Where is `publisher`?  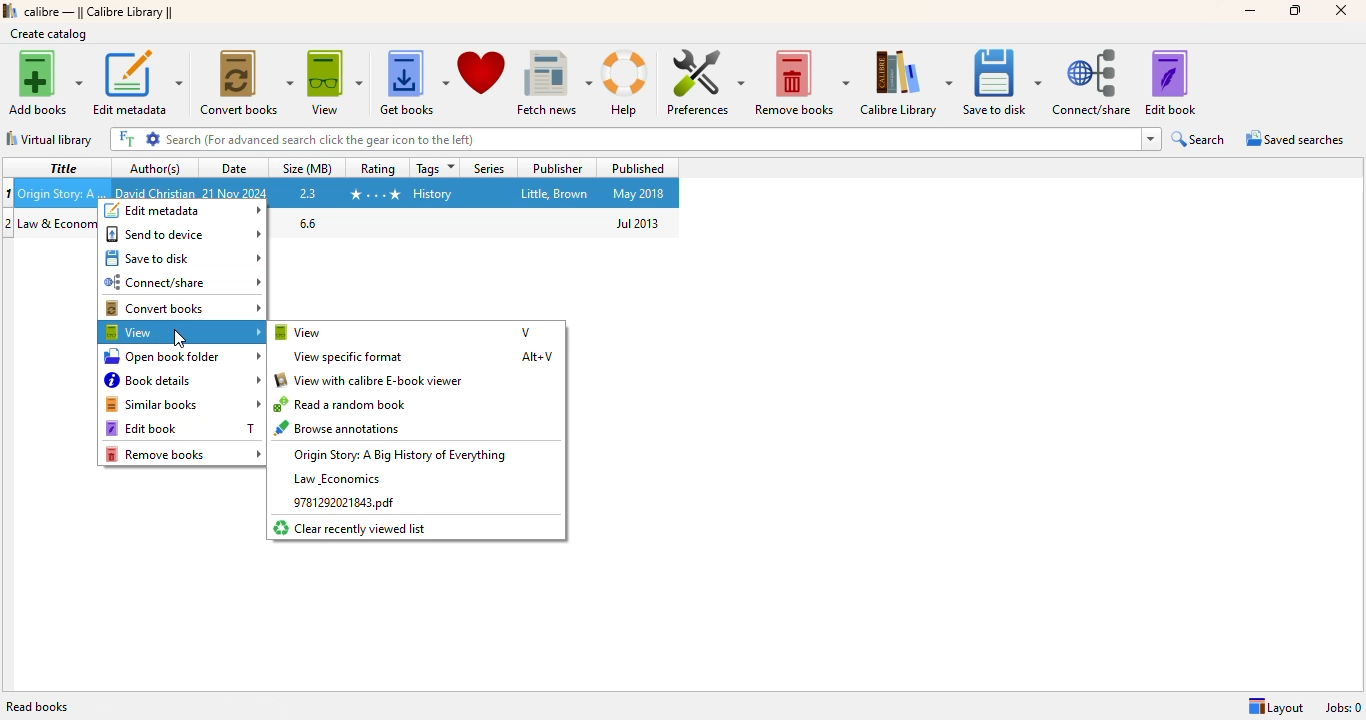 publisher is located at coordinates (556, 193).